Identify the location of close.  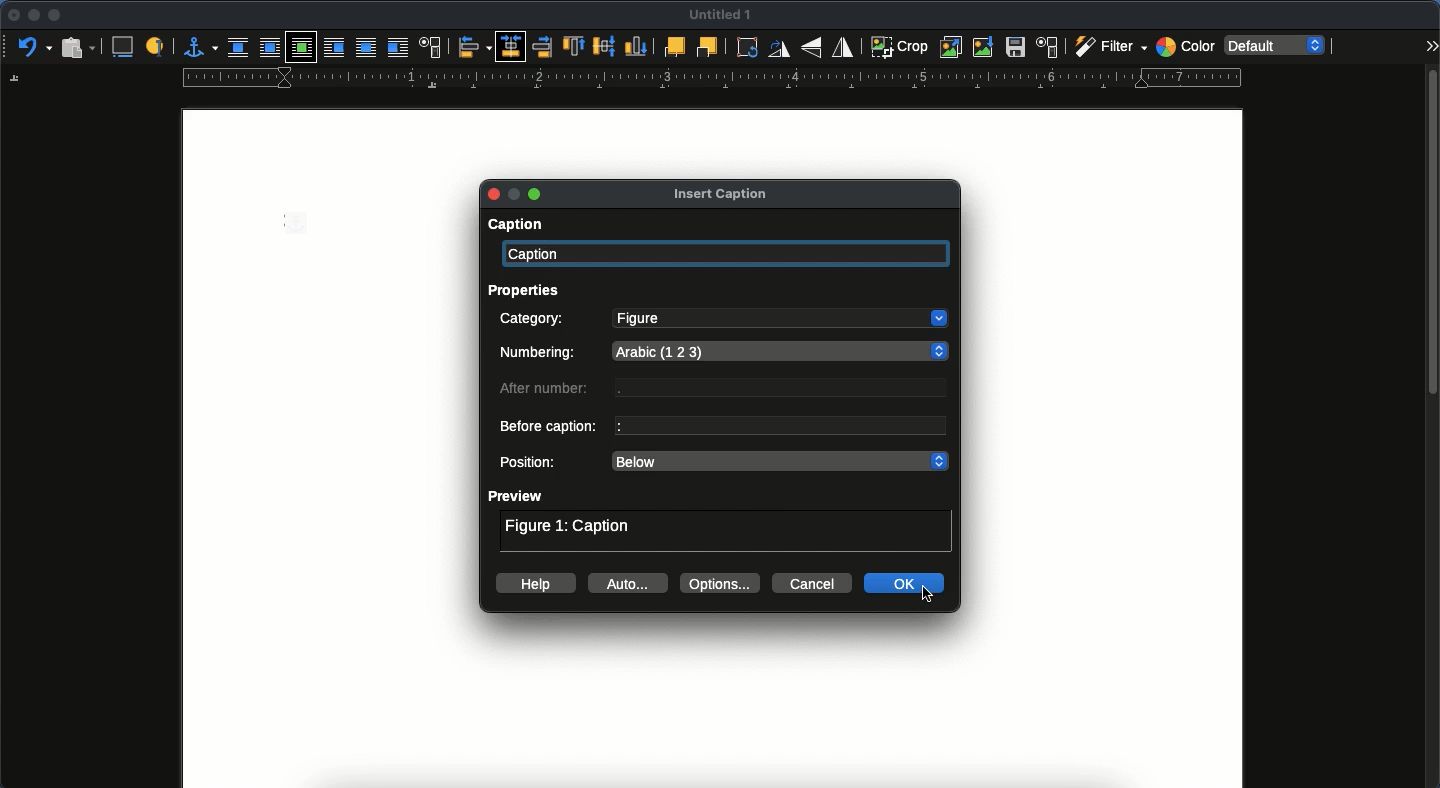
(12, 16).